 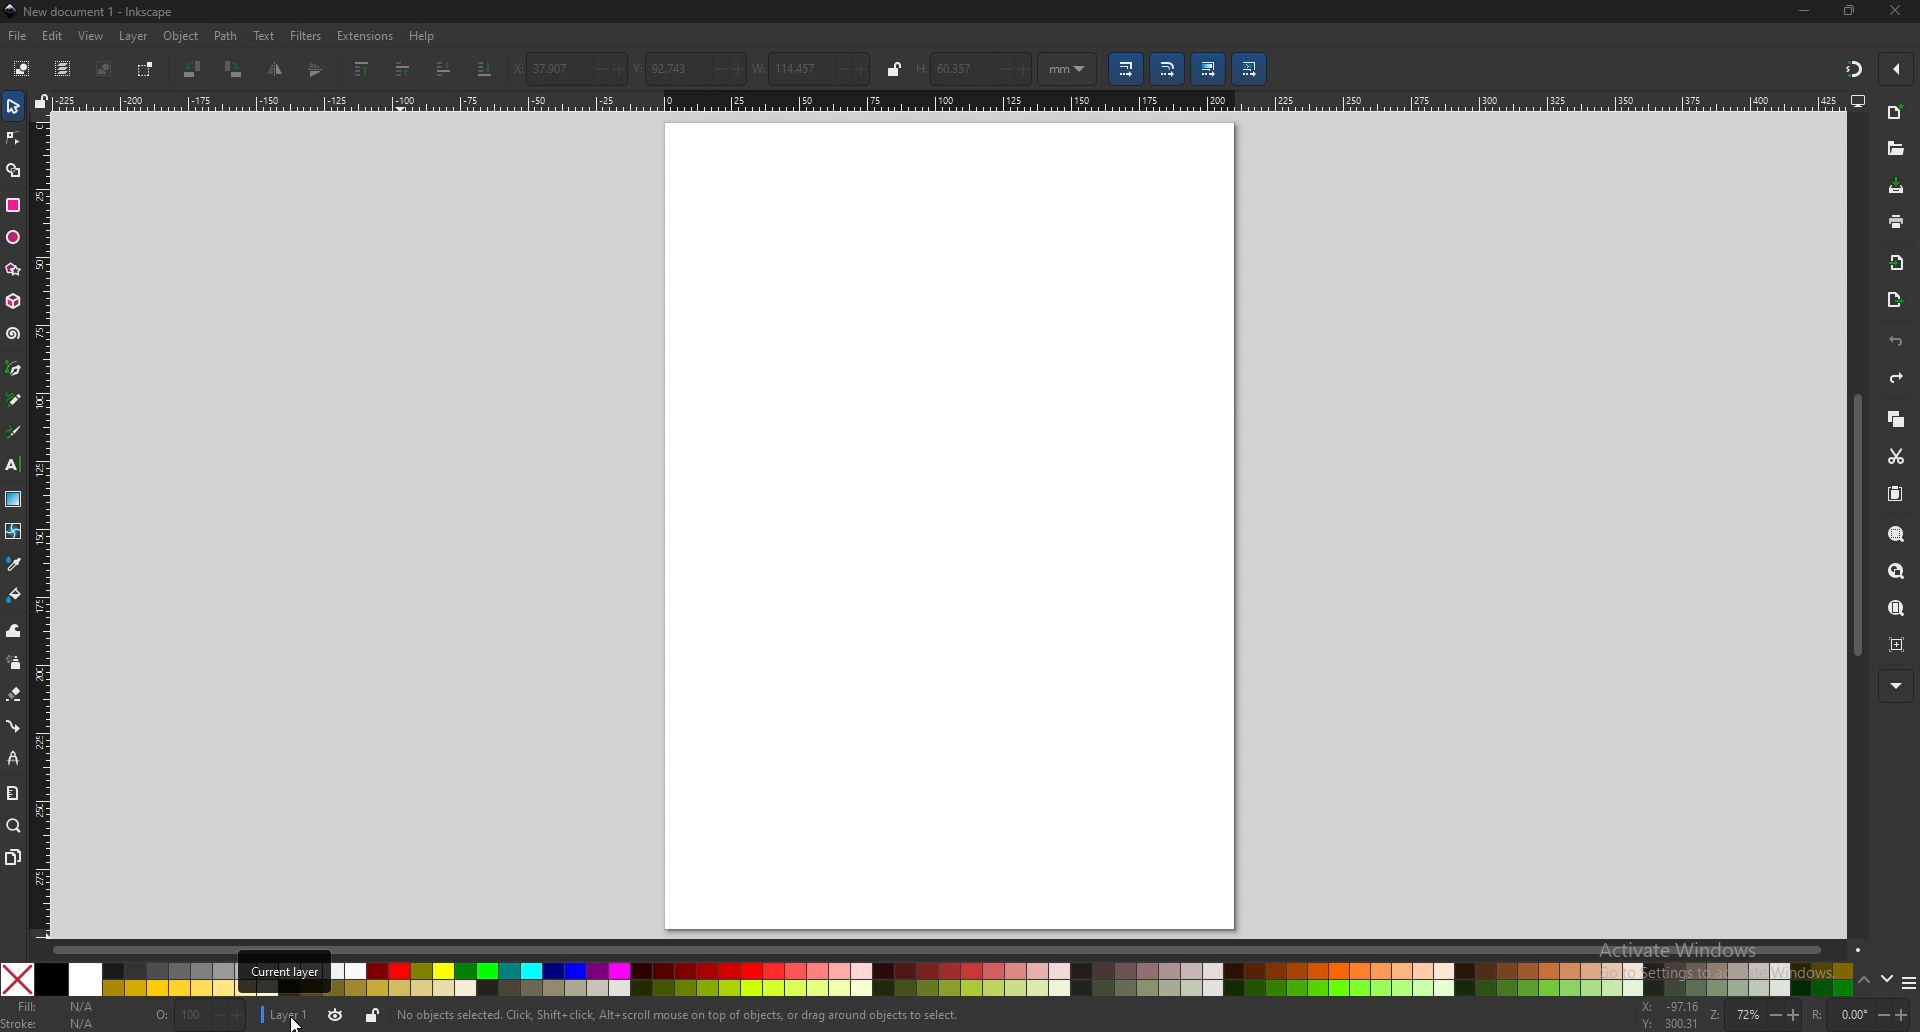 I want to click on erase, so click(x=15, y=696).